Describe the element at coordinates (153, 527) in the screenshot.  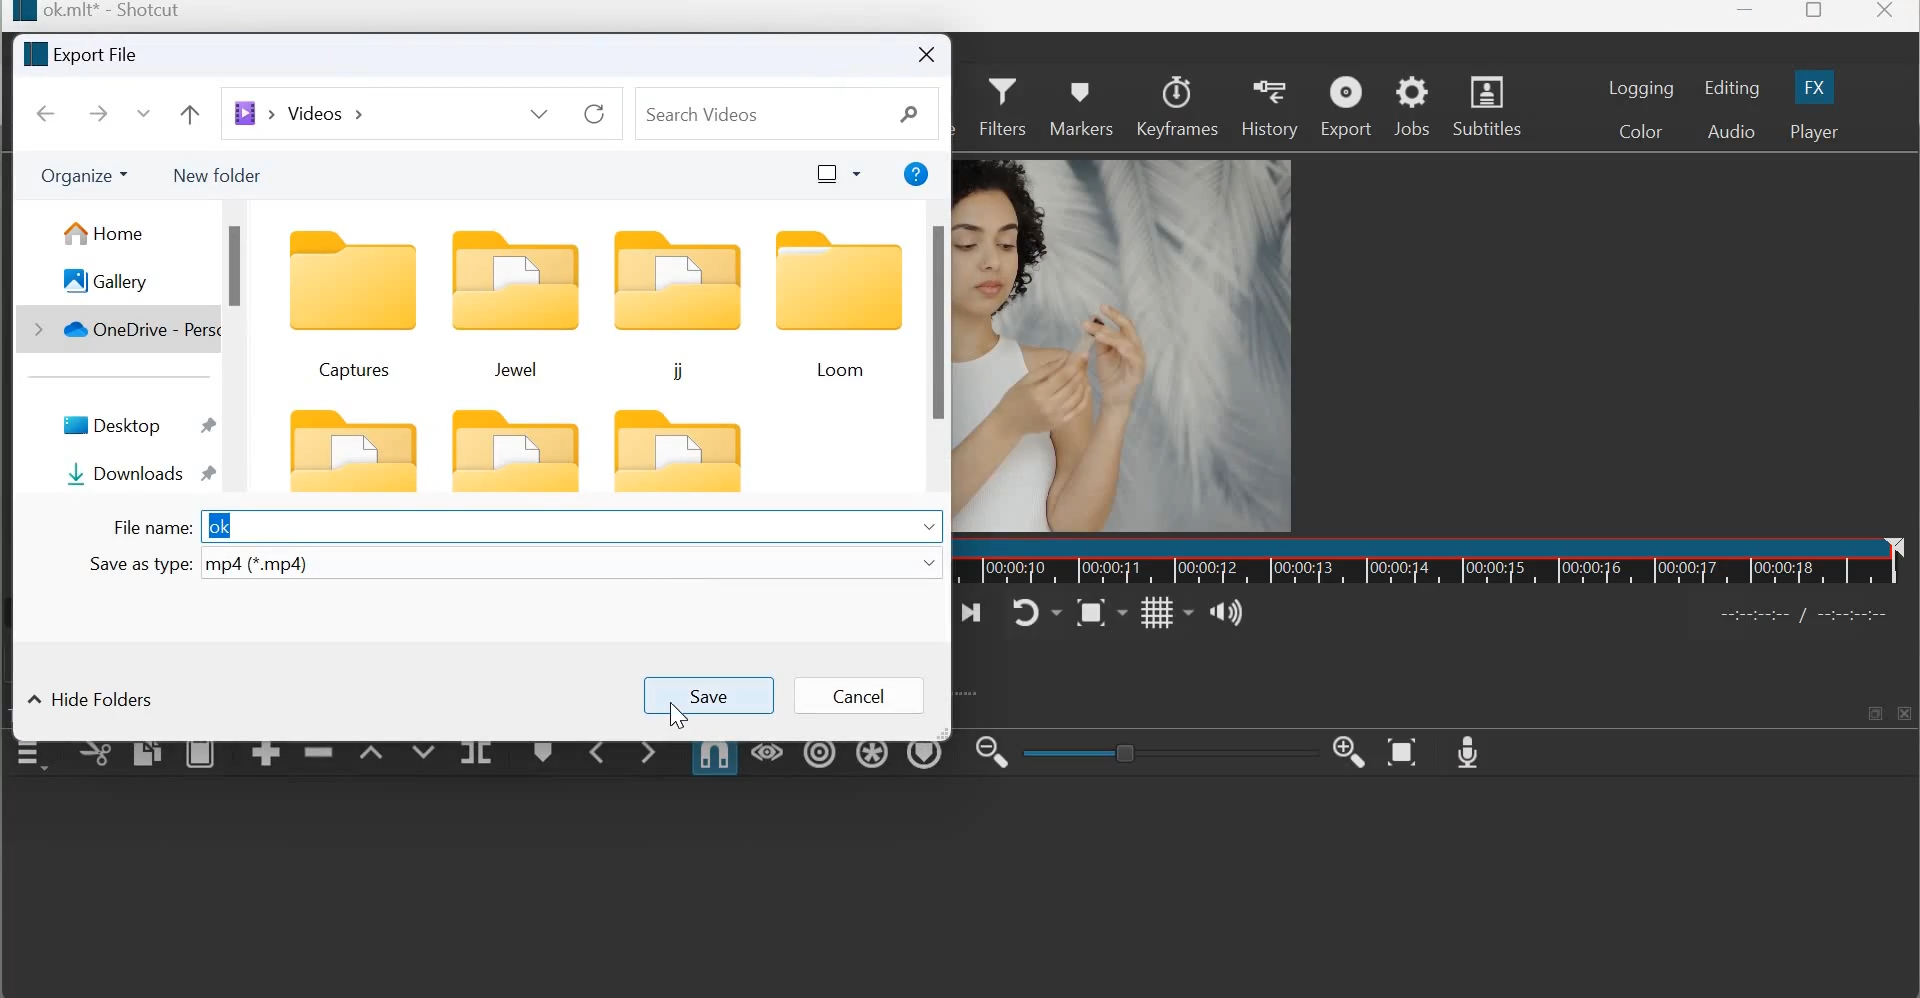
I see `File name:` at that location.